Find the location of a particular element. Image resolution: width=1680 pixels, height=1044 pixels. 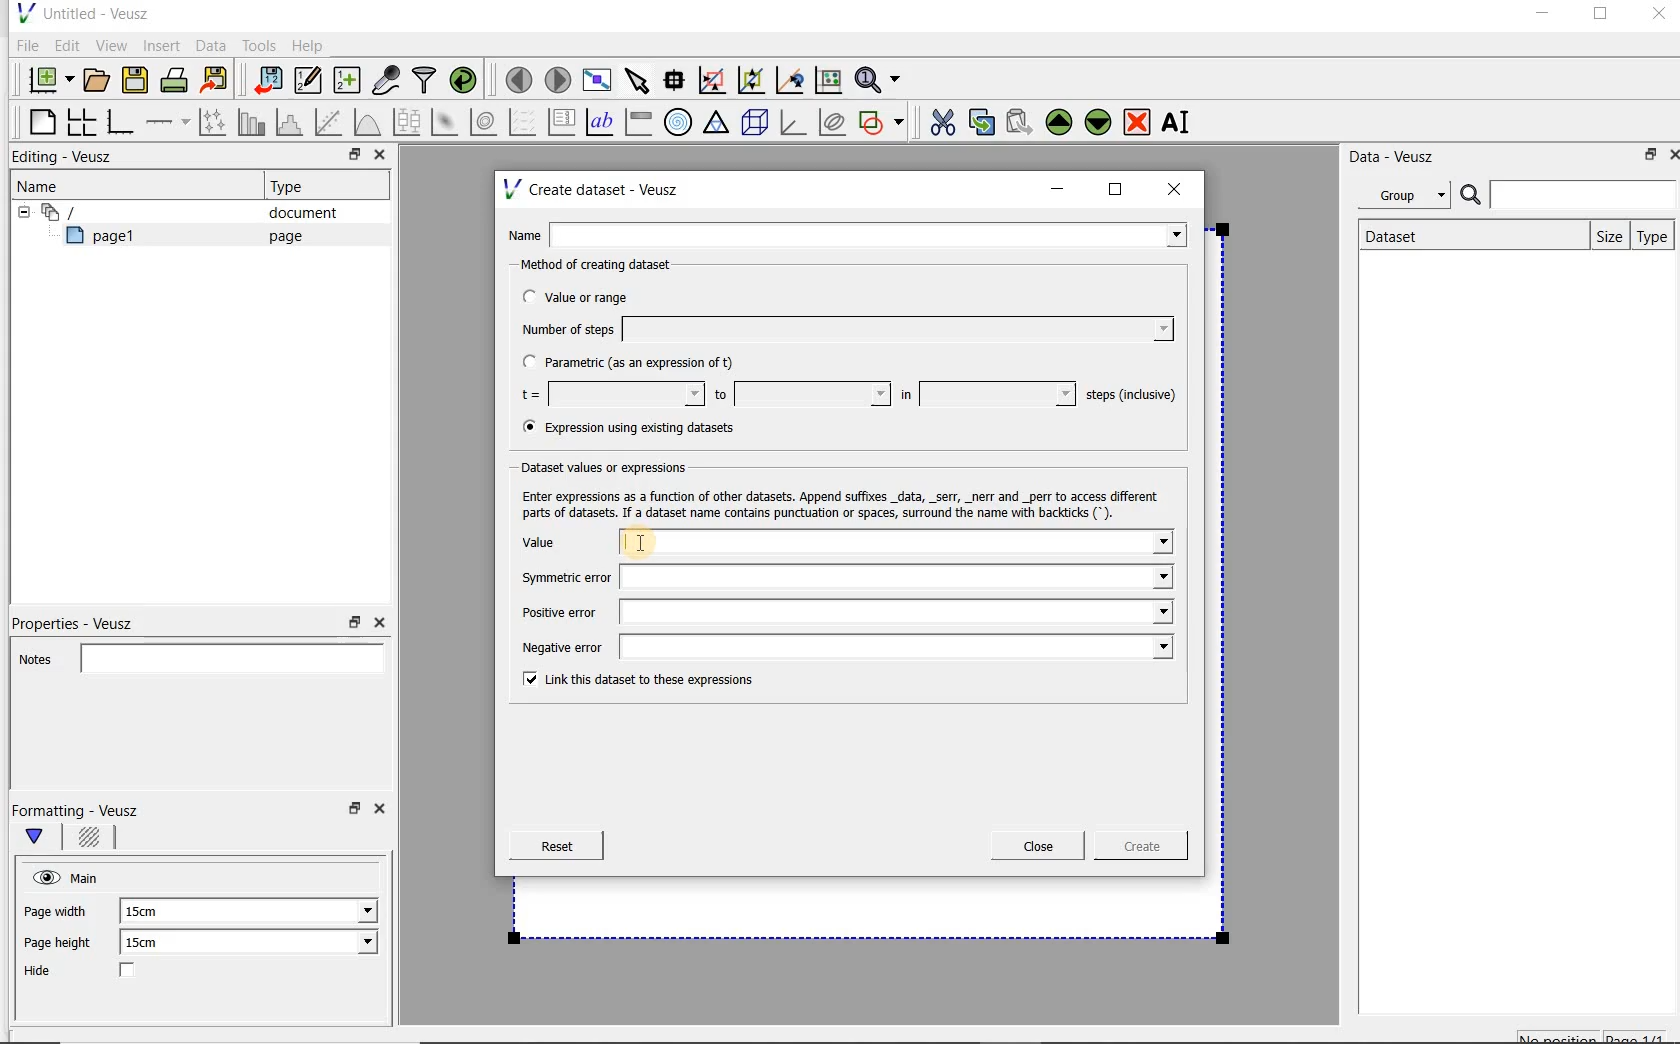

polar graph is located at coordinates (679, 122).